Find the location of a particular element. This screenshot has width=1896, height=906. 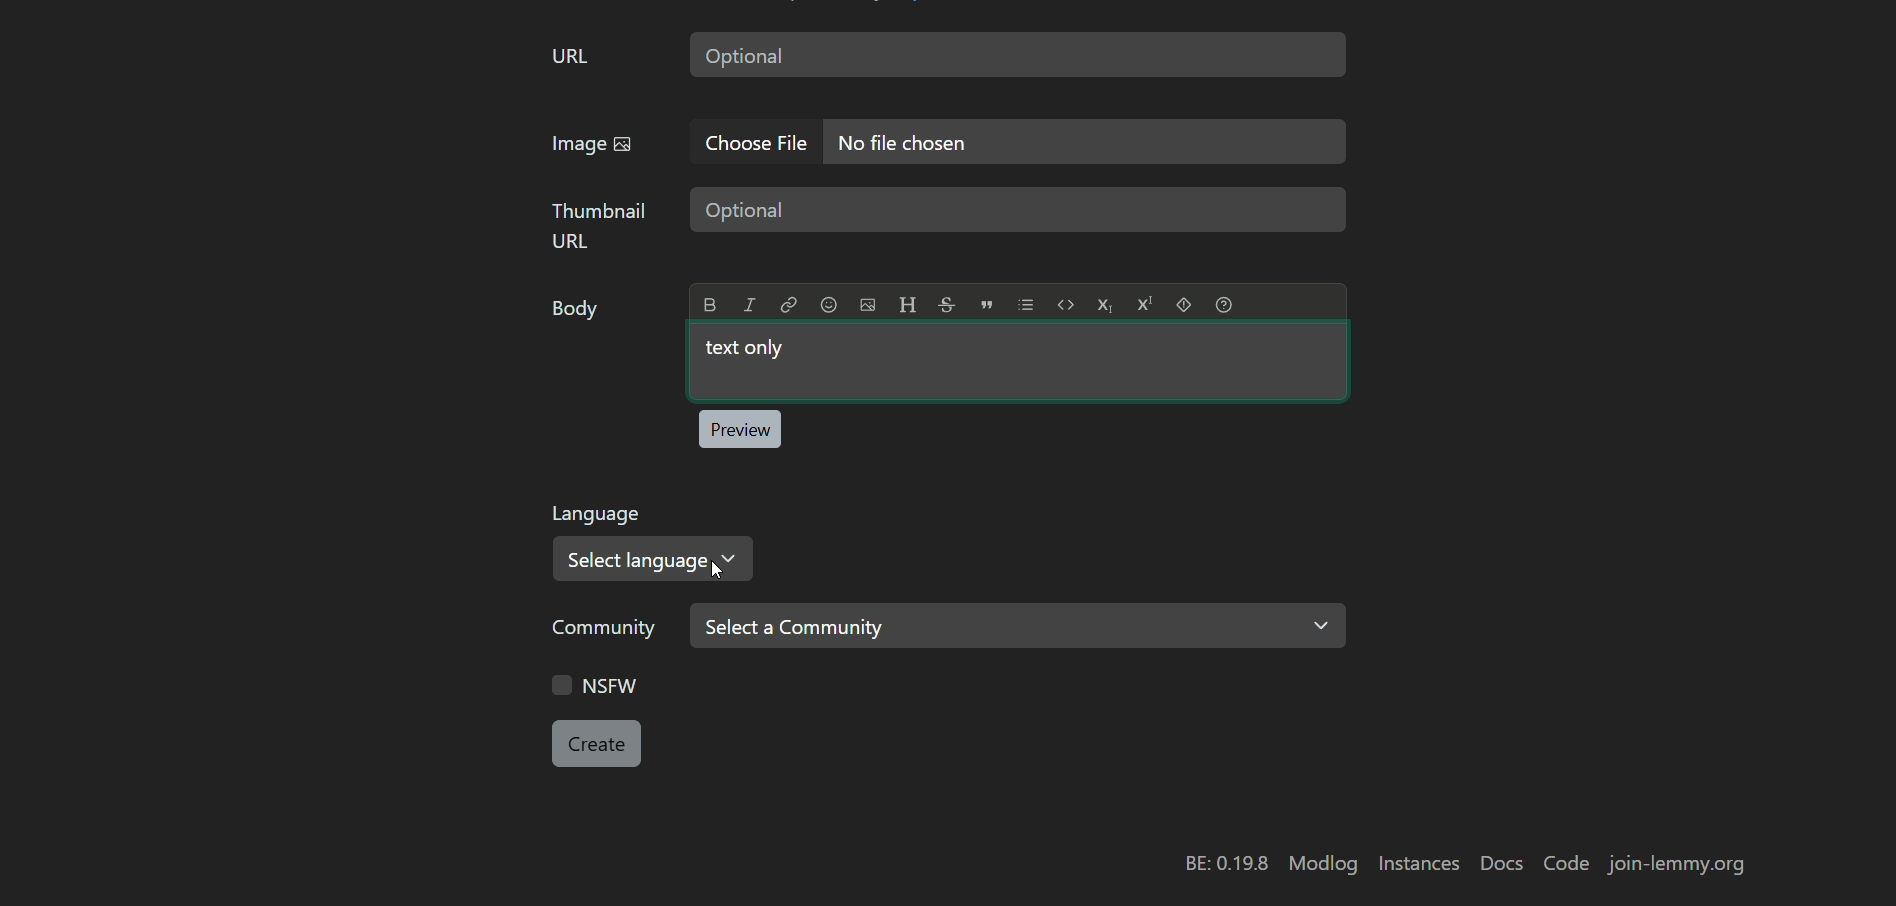

join-lemmy.org is located at coordinates (1676, 864).